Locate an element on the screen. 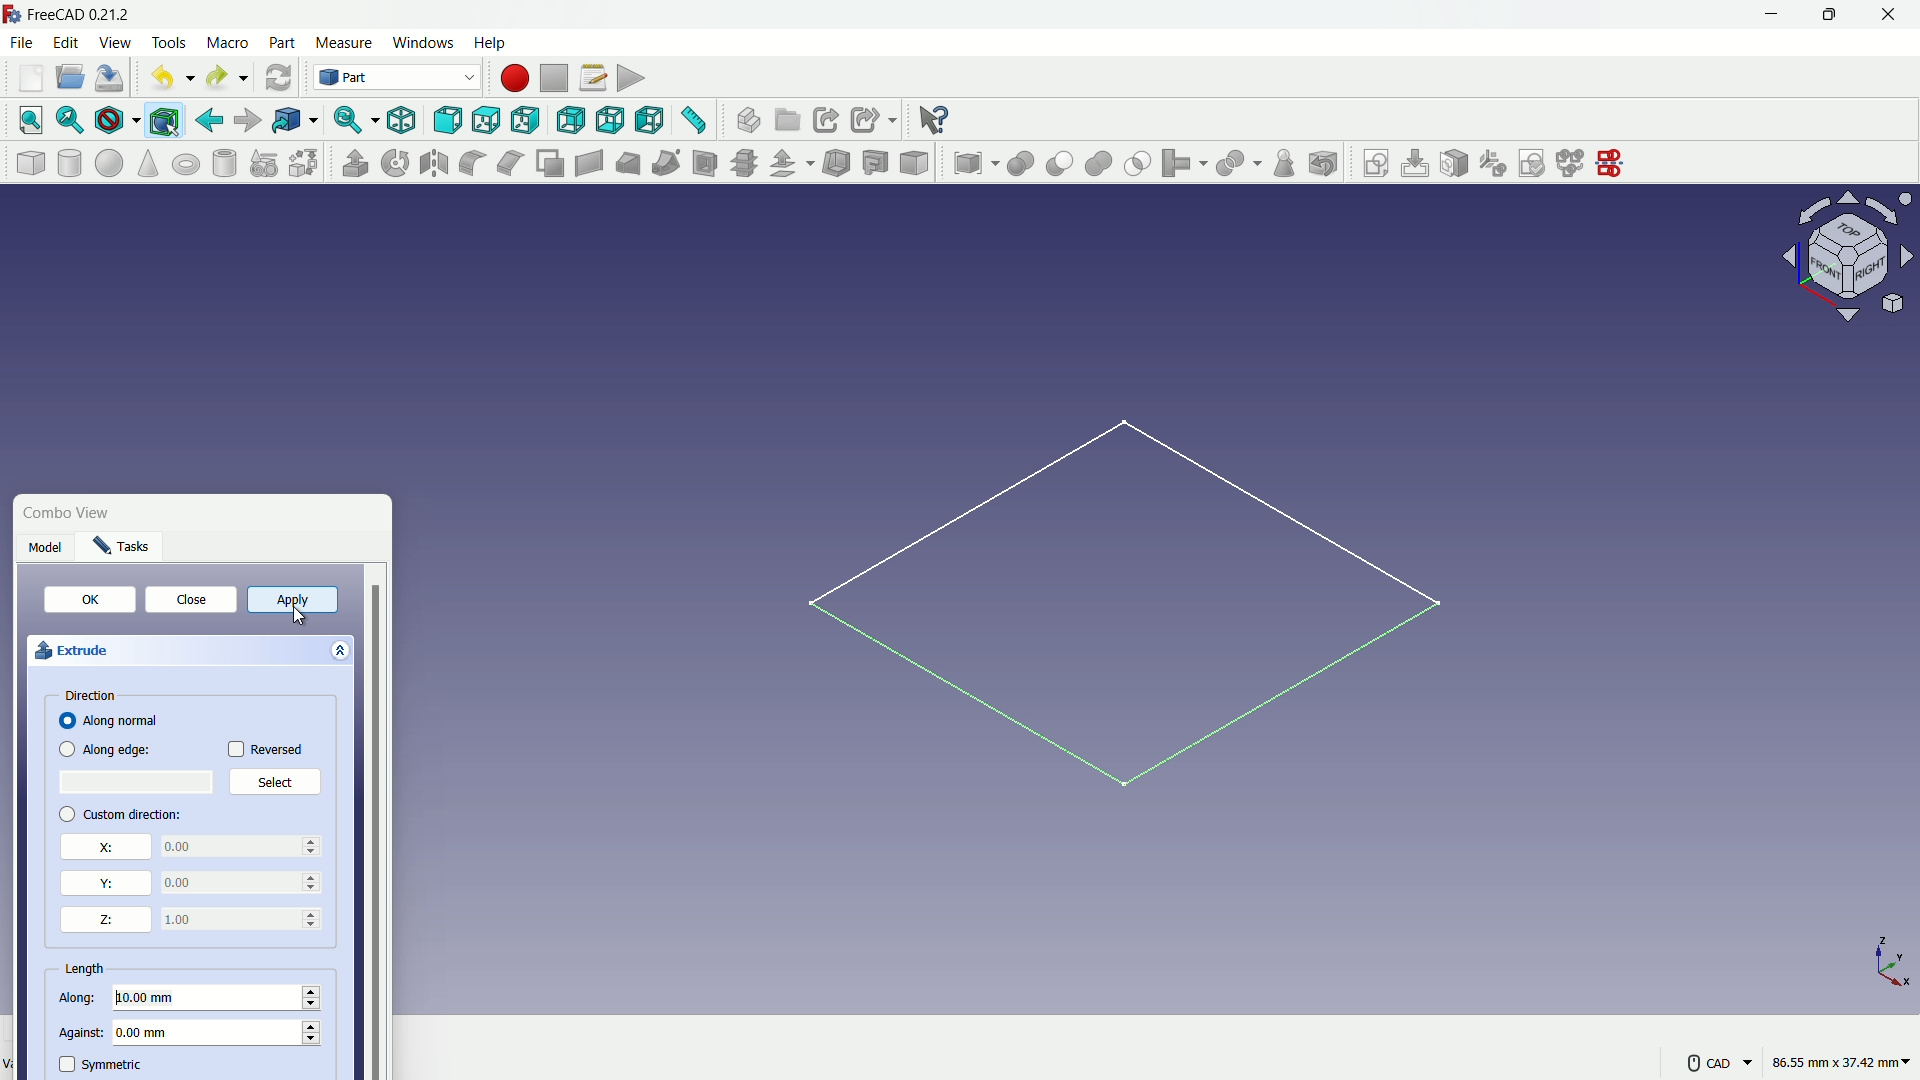 Image resolution: width=1920 pixels, height=1080 pixels. edit is located at coordinates (66, 43).